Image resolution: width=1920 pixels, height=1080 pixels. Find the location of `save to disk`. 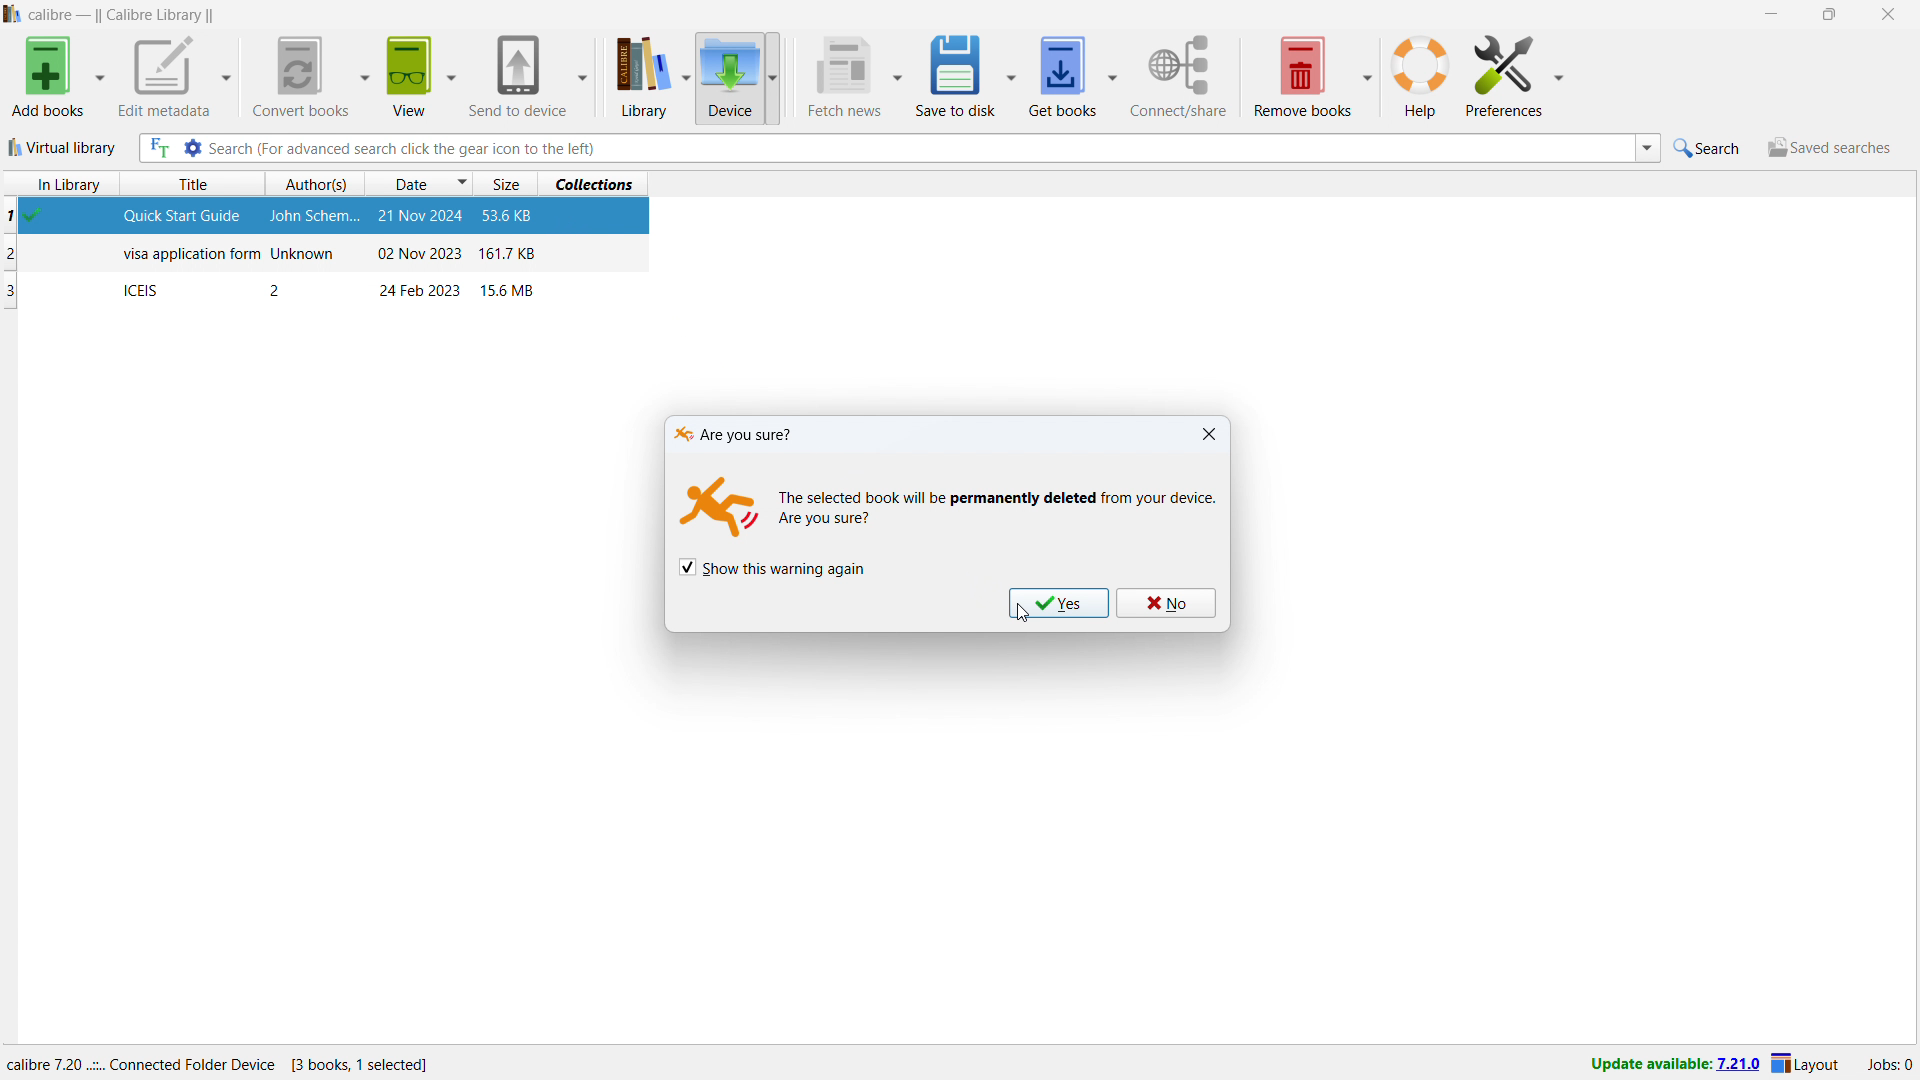

save to disk is located at coordinates (954, 75).